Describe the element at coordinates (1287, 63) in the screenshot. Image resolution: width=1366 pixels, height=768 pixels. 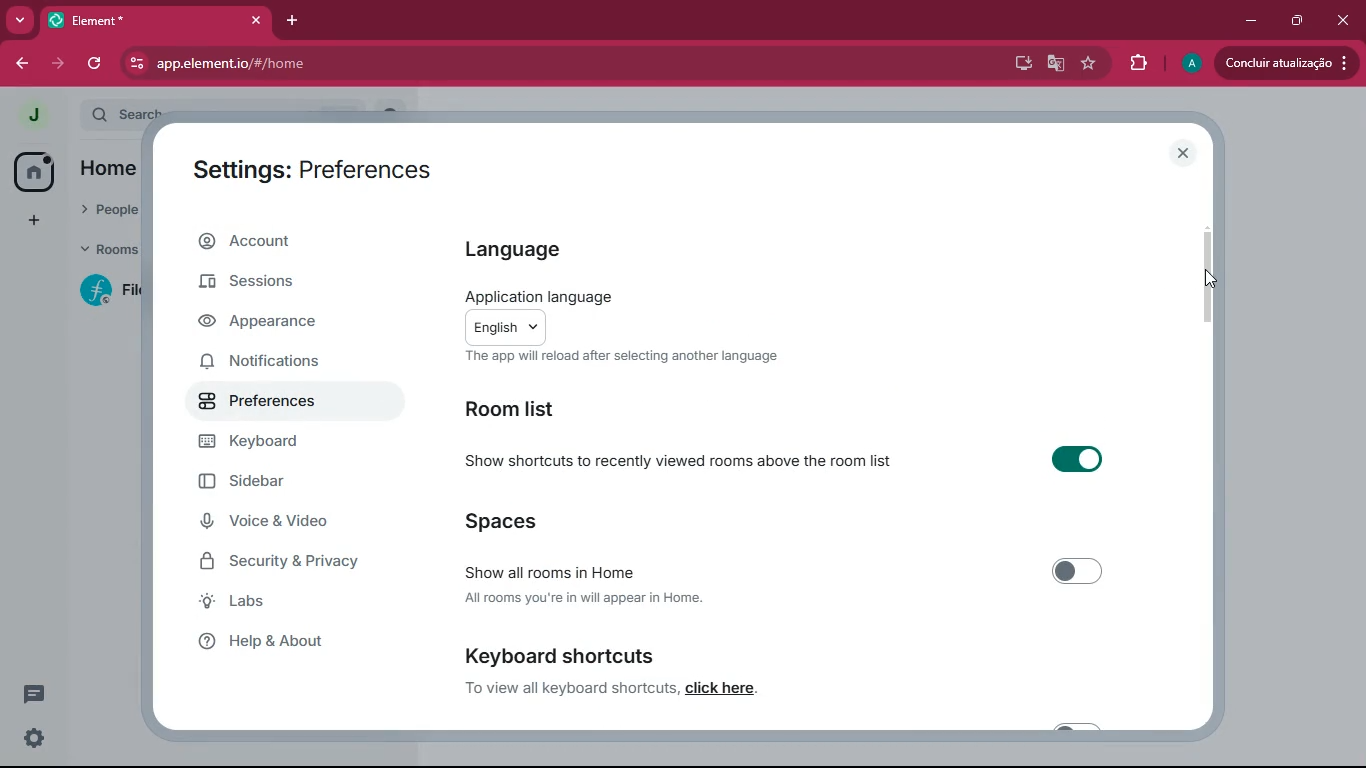
I see `conduir atualizacao` at that location.